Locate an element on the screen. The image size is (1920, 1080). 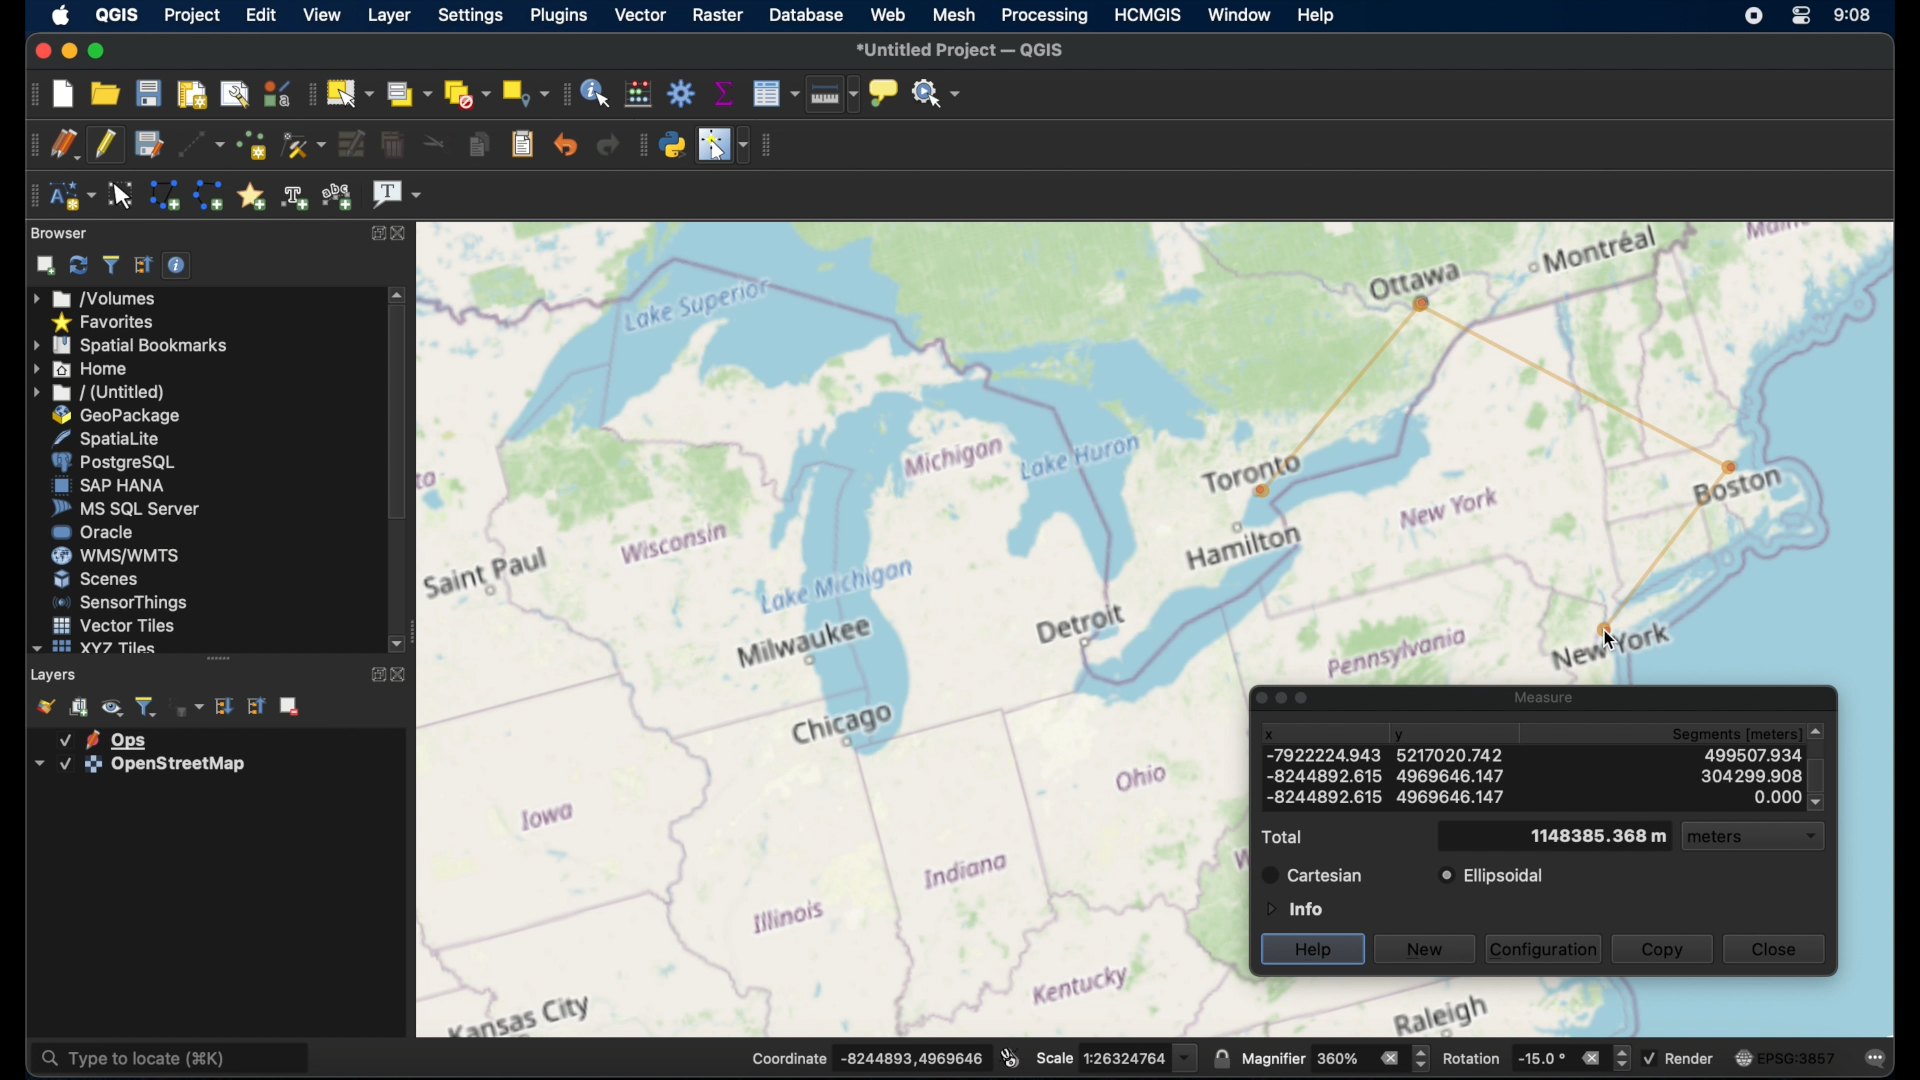
new is located at coordinates (1427, 947).